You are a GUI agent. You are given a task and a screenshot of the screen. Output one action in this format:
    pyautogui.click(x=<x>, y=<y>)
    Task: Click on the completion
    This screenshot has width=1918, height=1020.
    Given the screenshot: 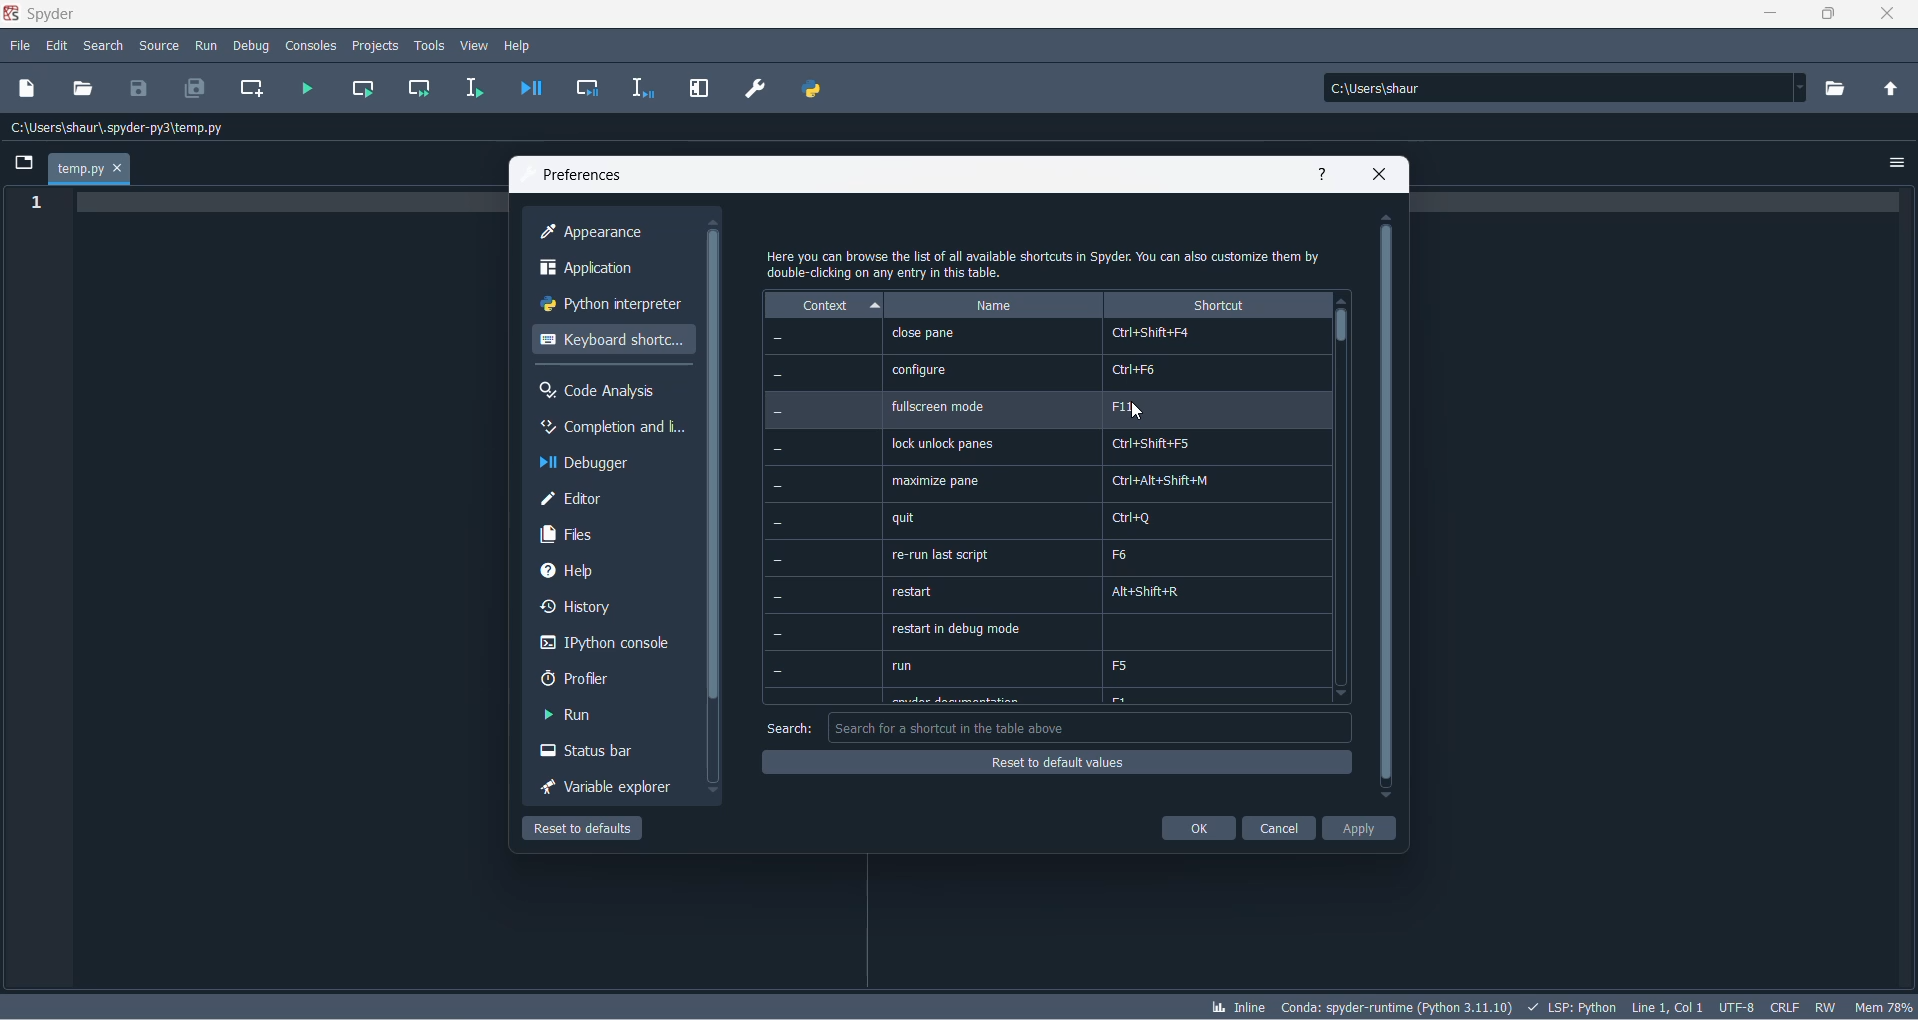 What is the action you would take?
    pyautogui.click(x=610, y=429)
    